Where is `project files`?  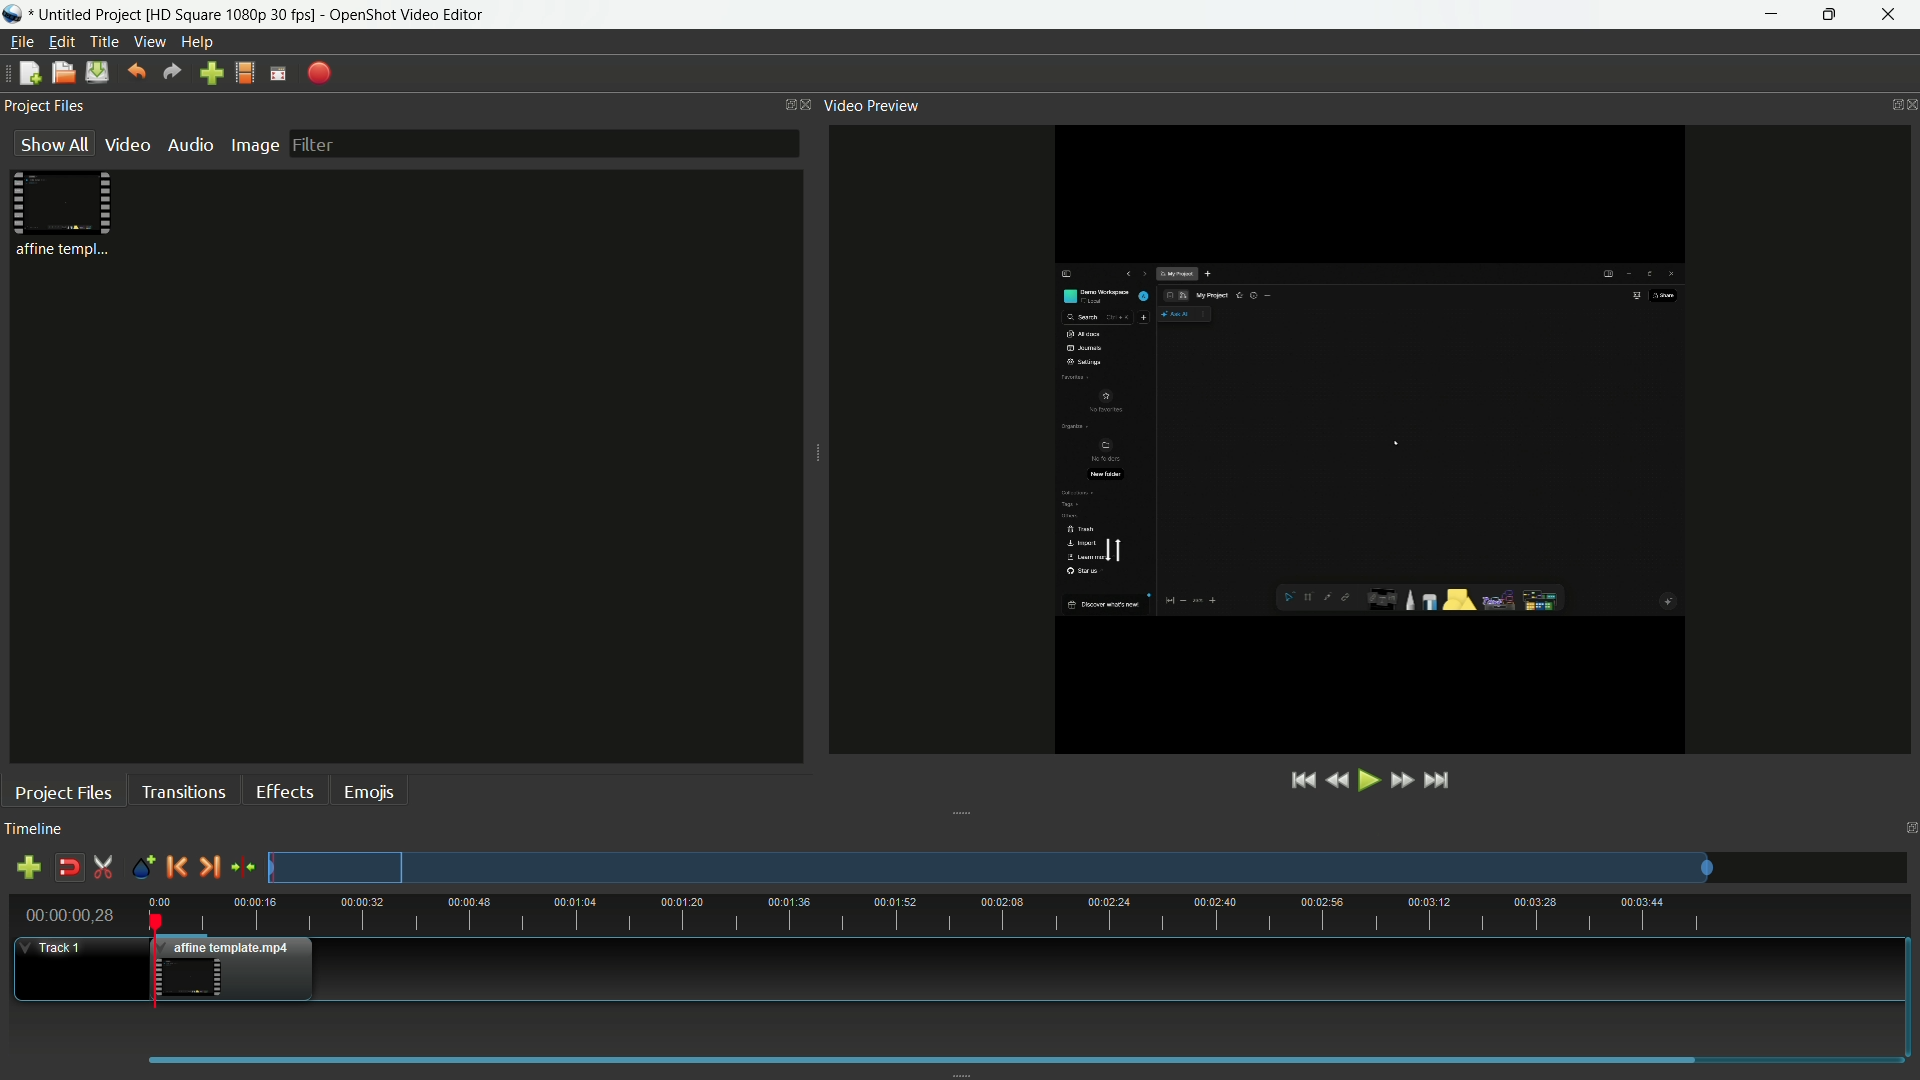
project files is located at coordinates (64, 792).